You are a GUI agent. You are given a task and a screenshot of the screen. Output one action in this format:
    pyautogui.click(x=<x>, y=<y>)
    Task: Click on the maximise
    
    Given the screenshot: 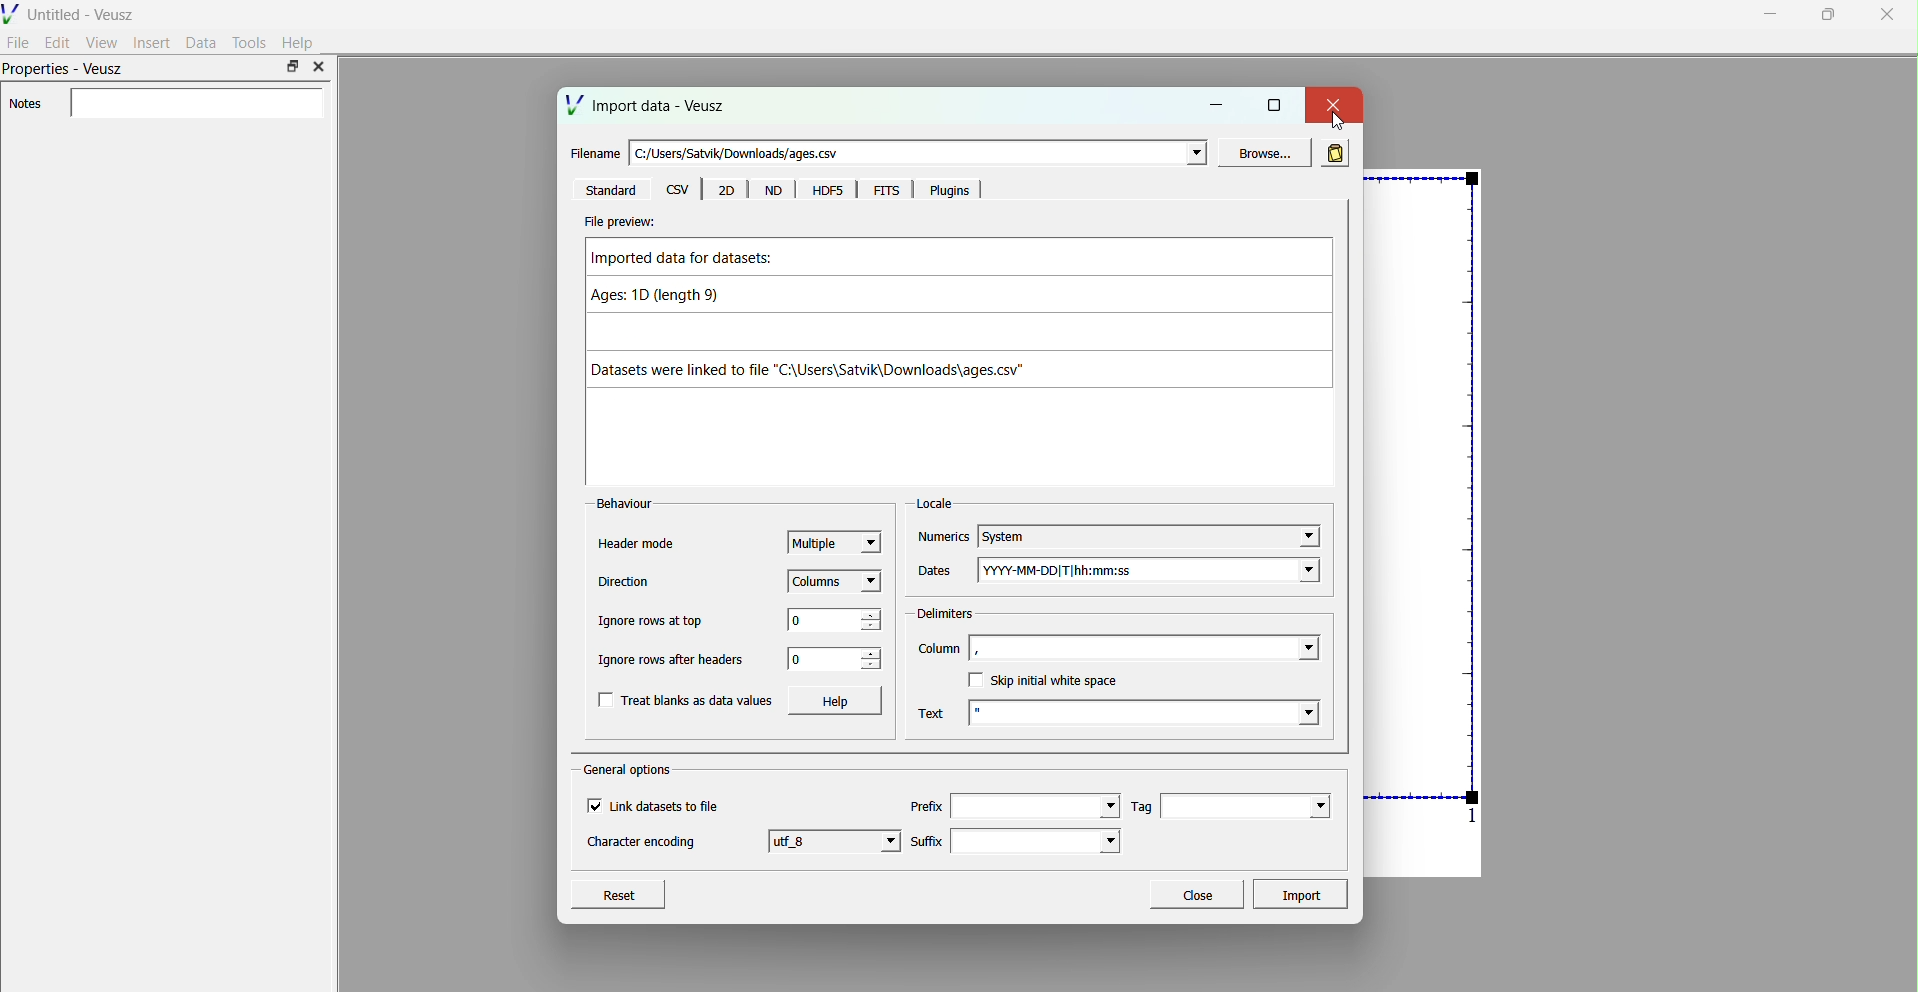 What is the action you would take?
    pyautogui.click(x=1274, y=103)
    